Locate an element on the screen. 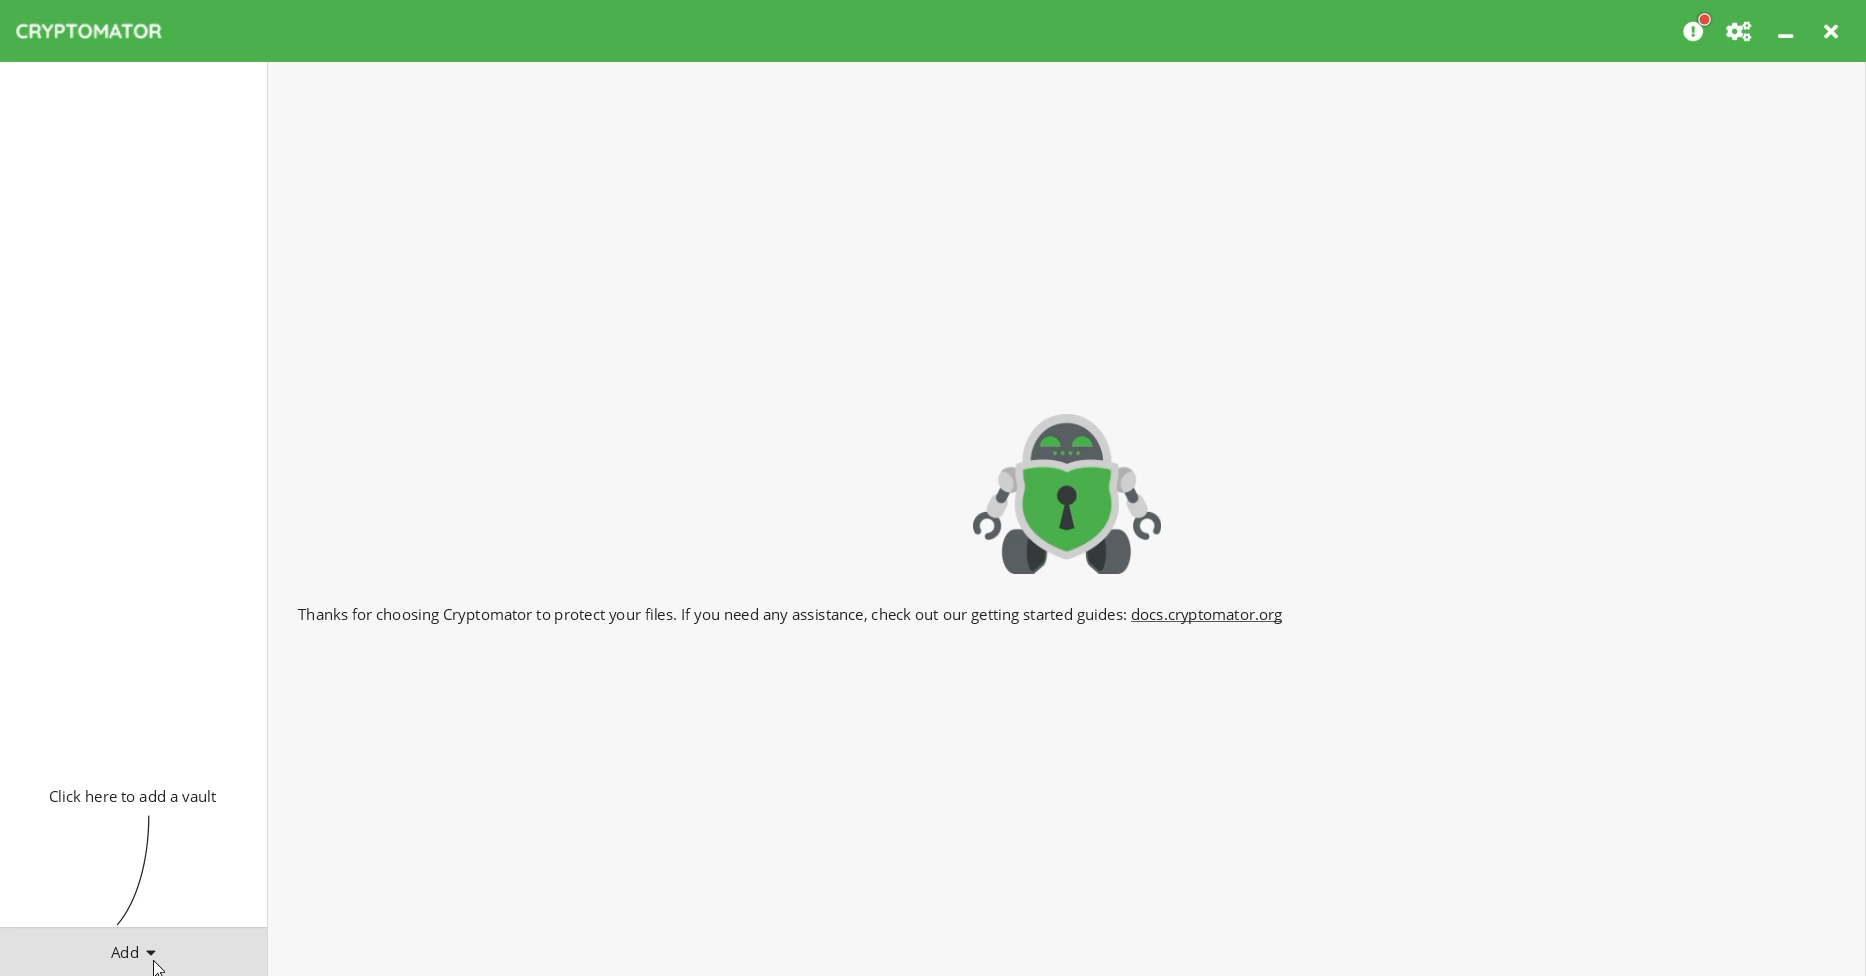  Cryptomator is located at coordinates (1068, 490).